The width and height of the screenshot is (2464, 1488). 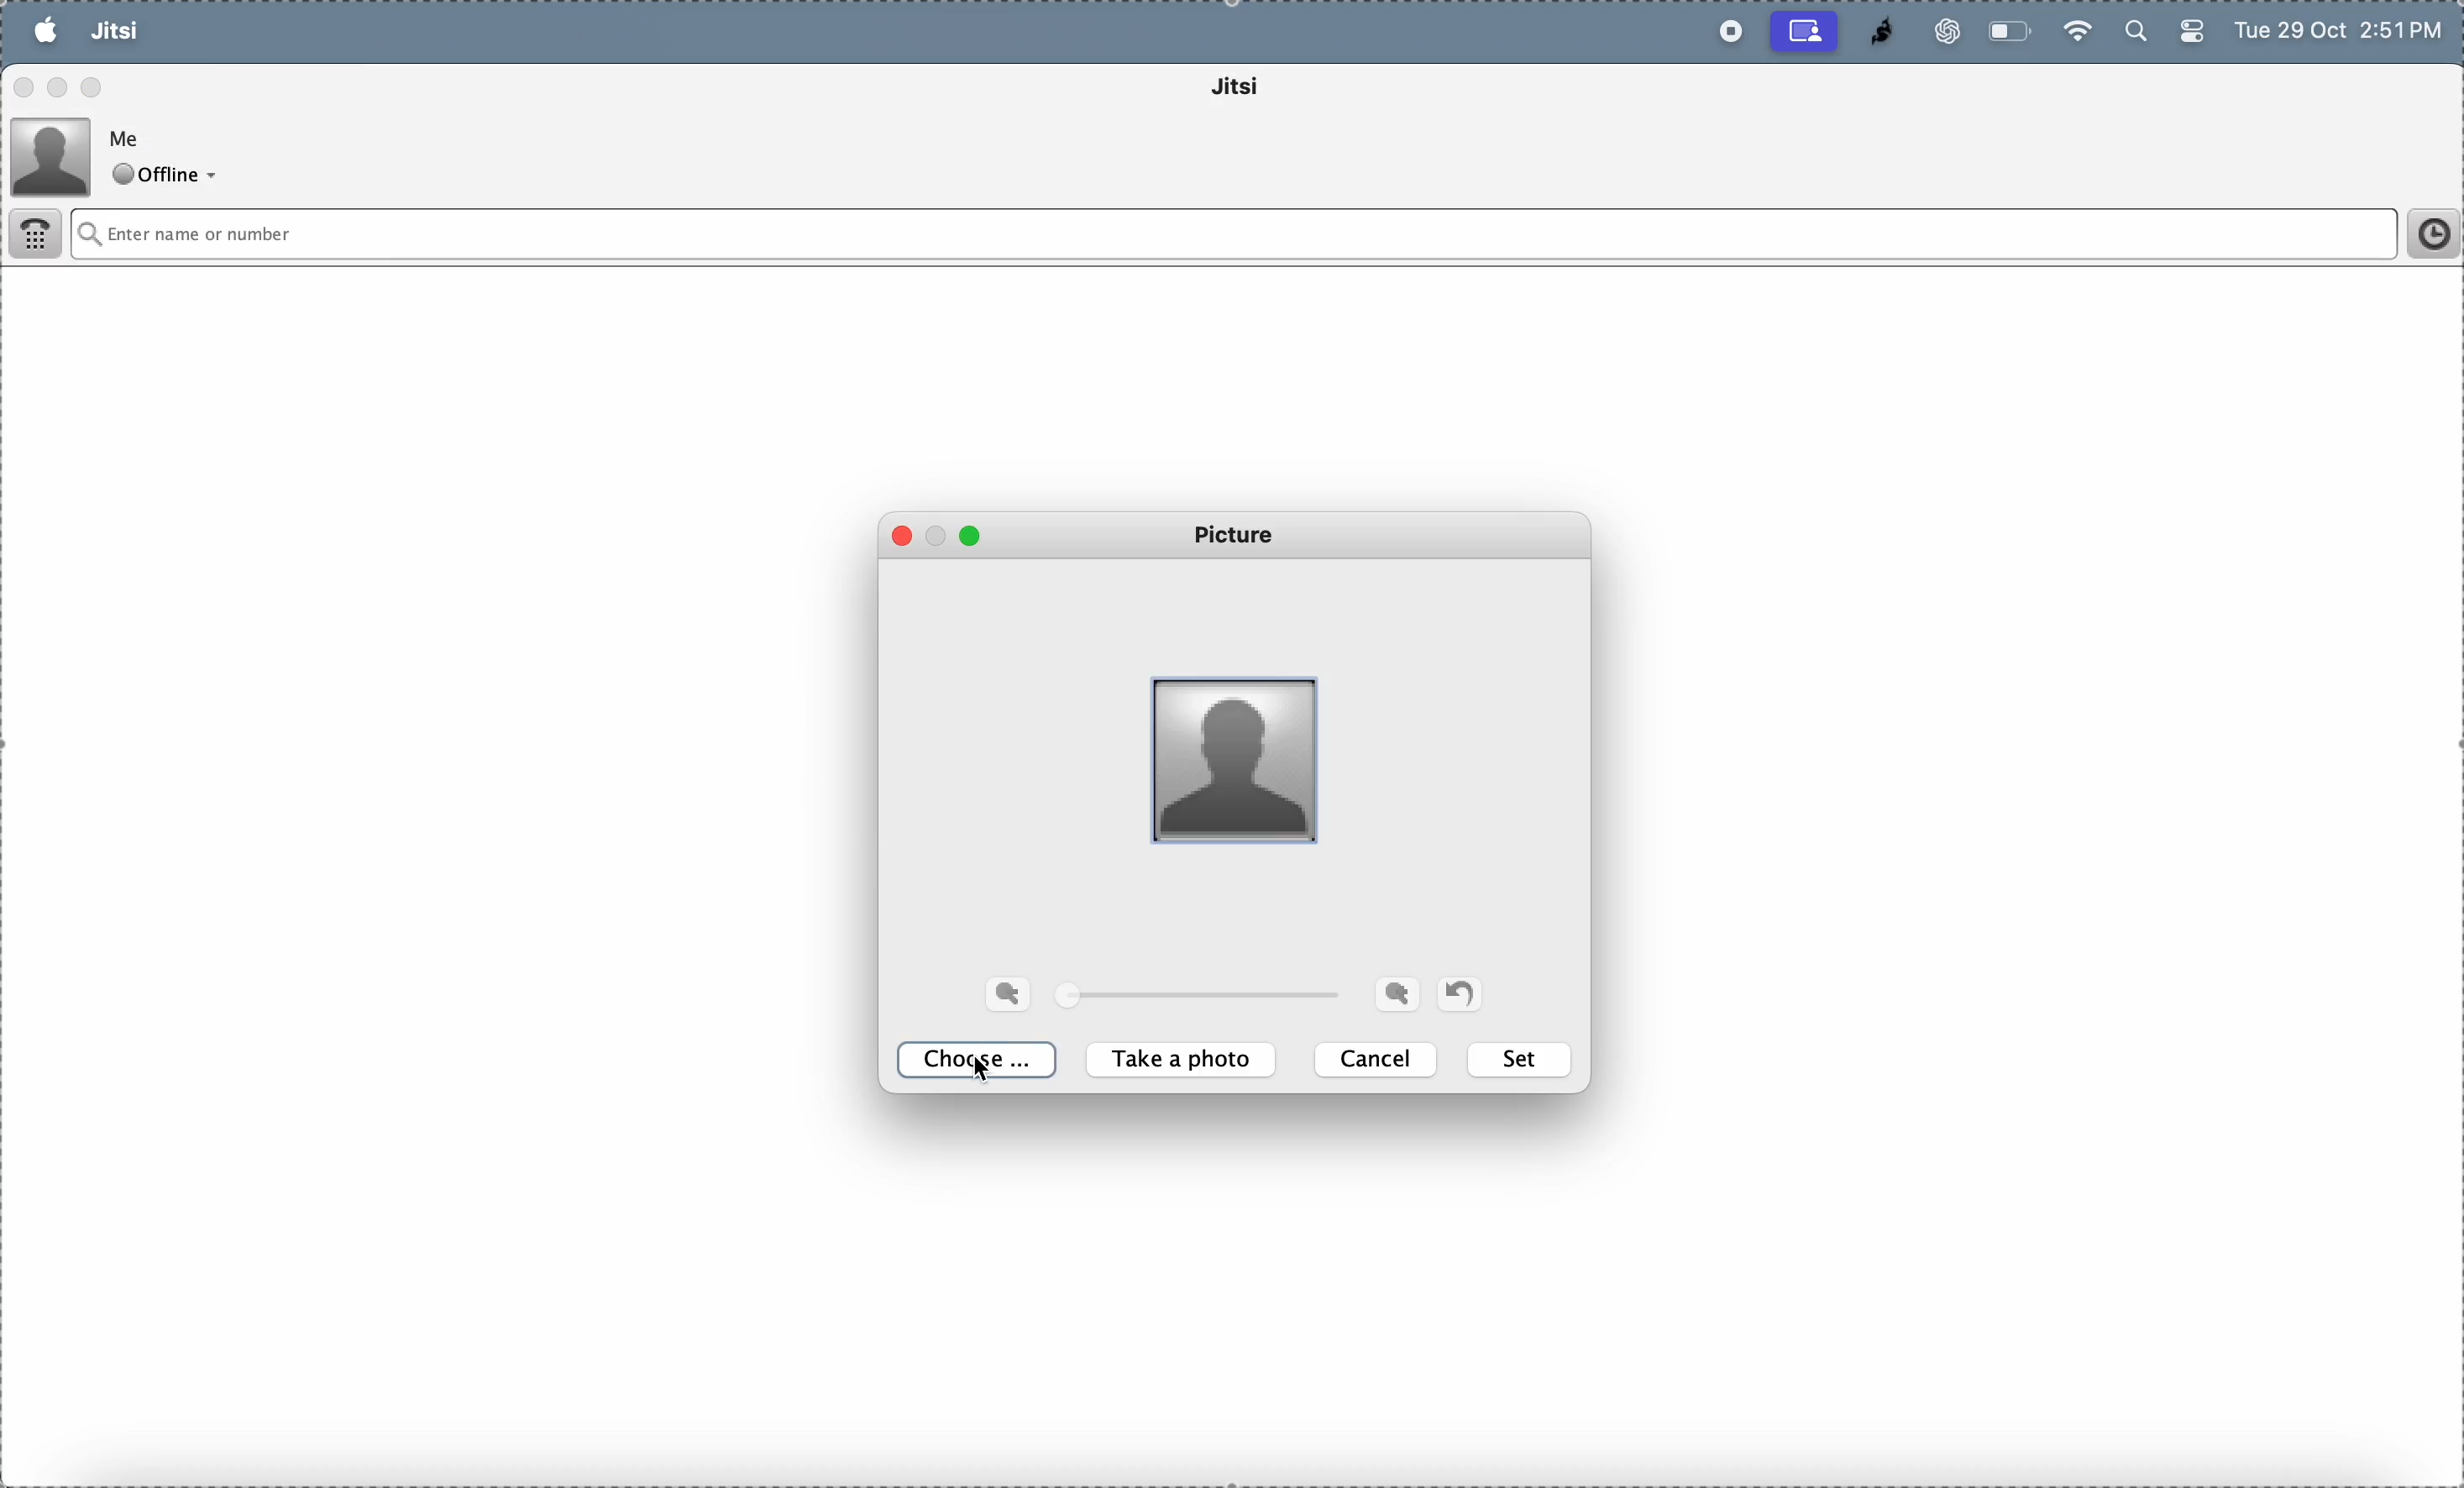 I want to click on battery, so click(x=2190, y=36).